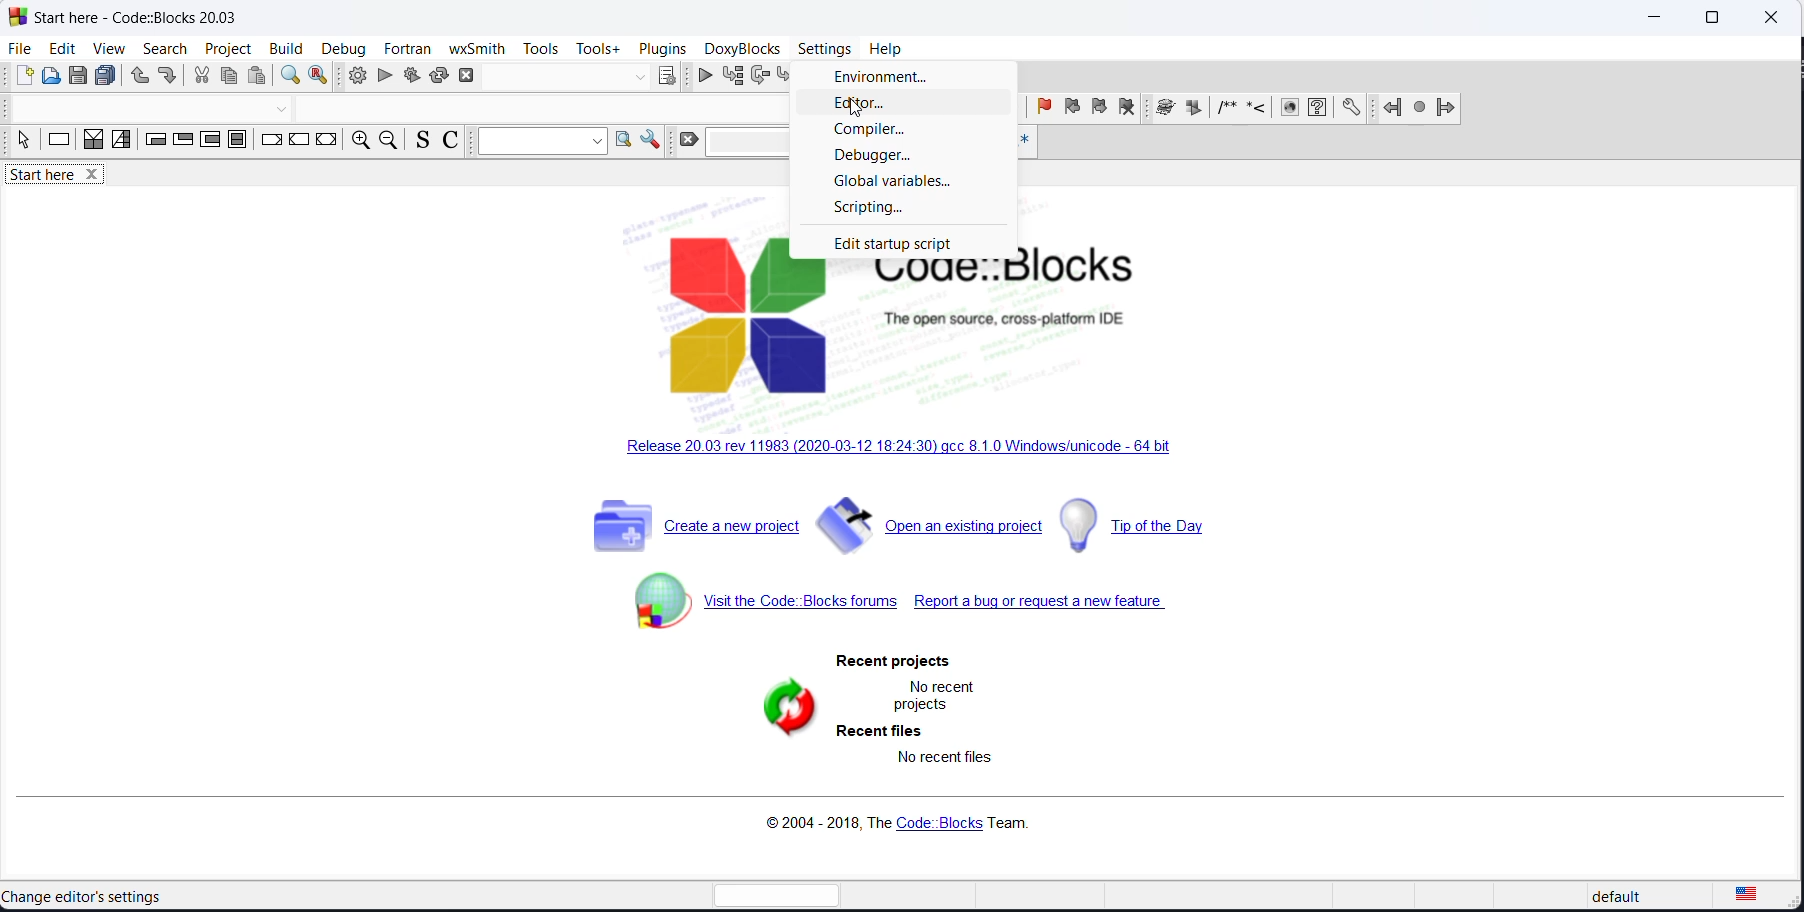 This screenshot has height=912, width=1804. I want to click on find, so click(288, 76).